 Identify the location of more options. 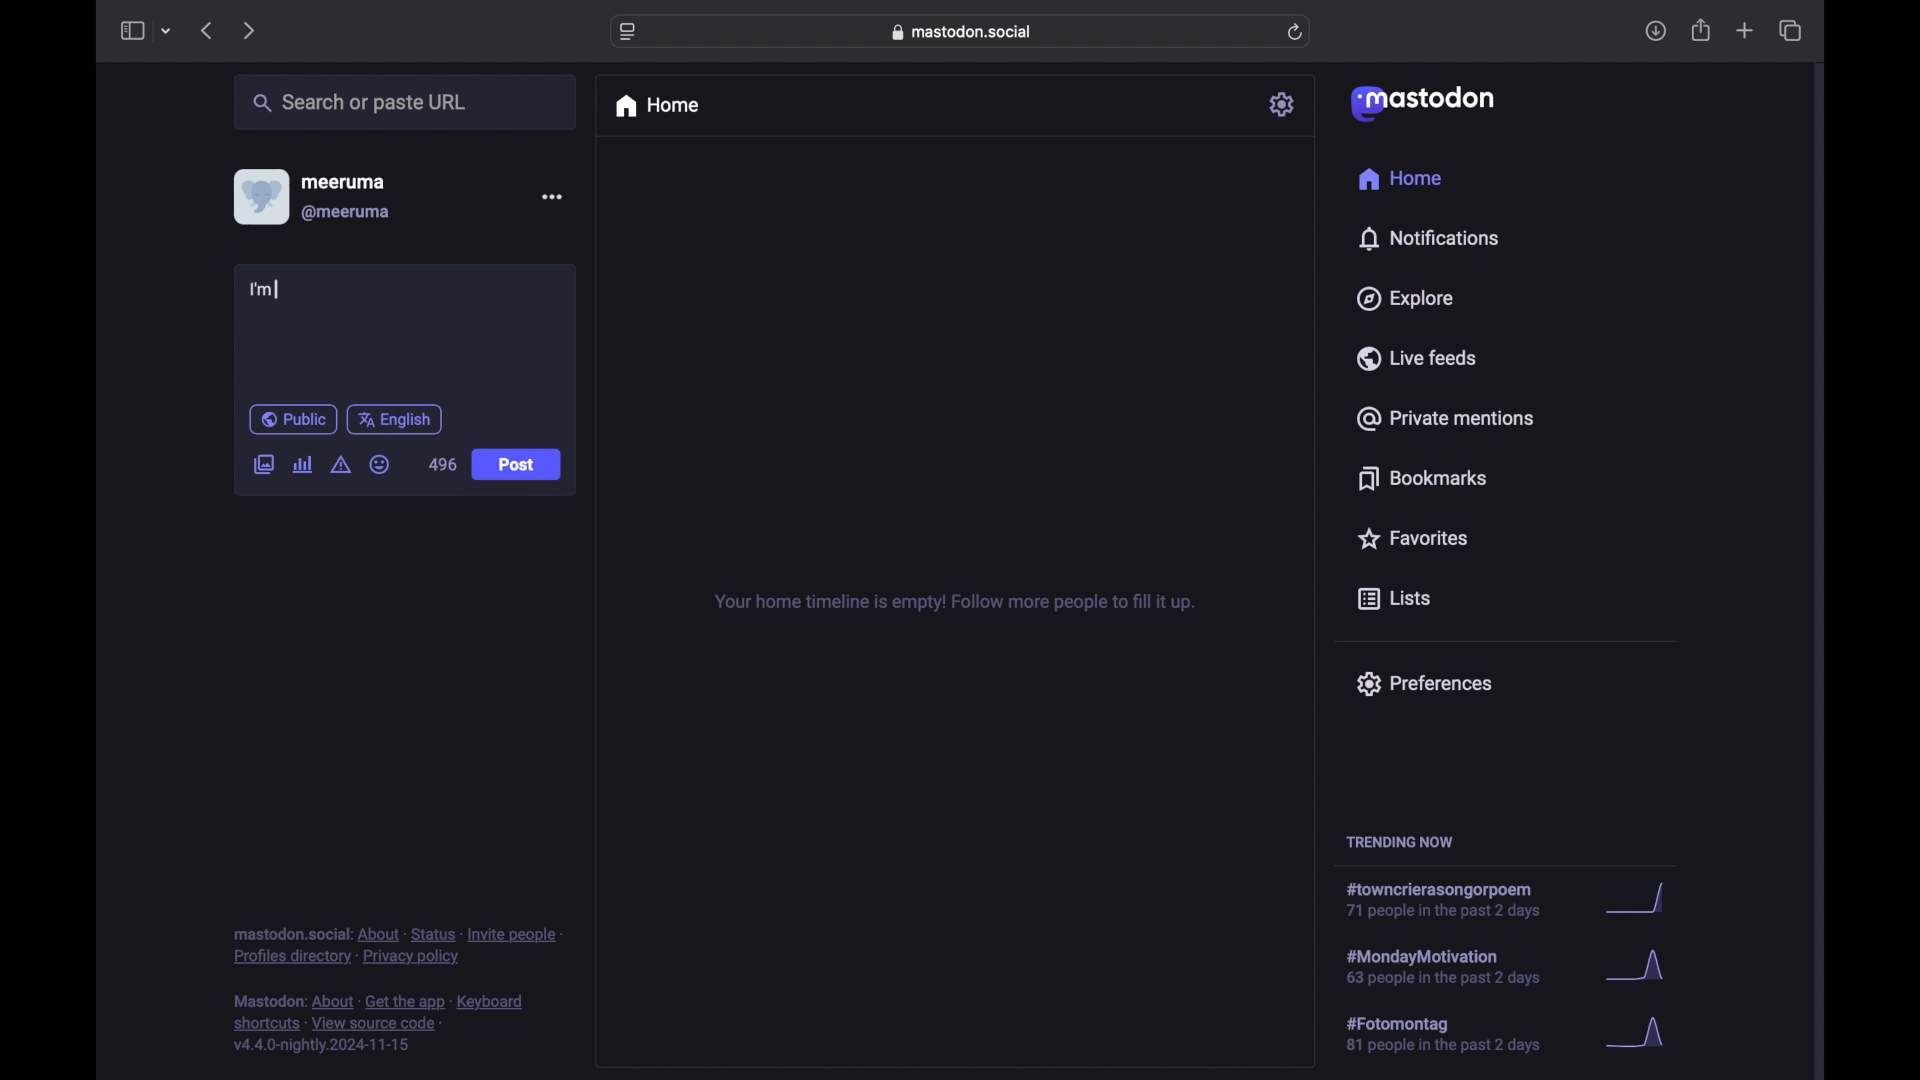
(551, 196).